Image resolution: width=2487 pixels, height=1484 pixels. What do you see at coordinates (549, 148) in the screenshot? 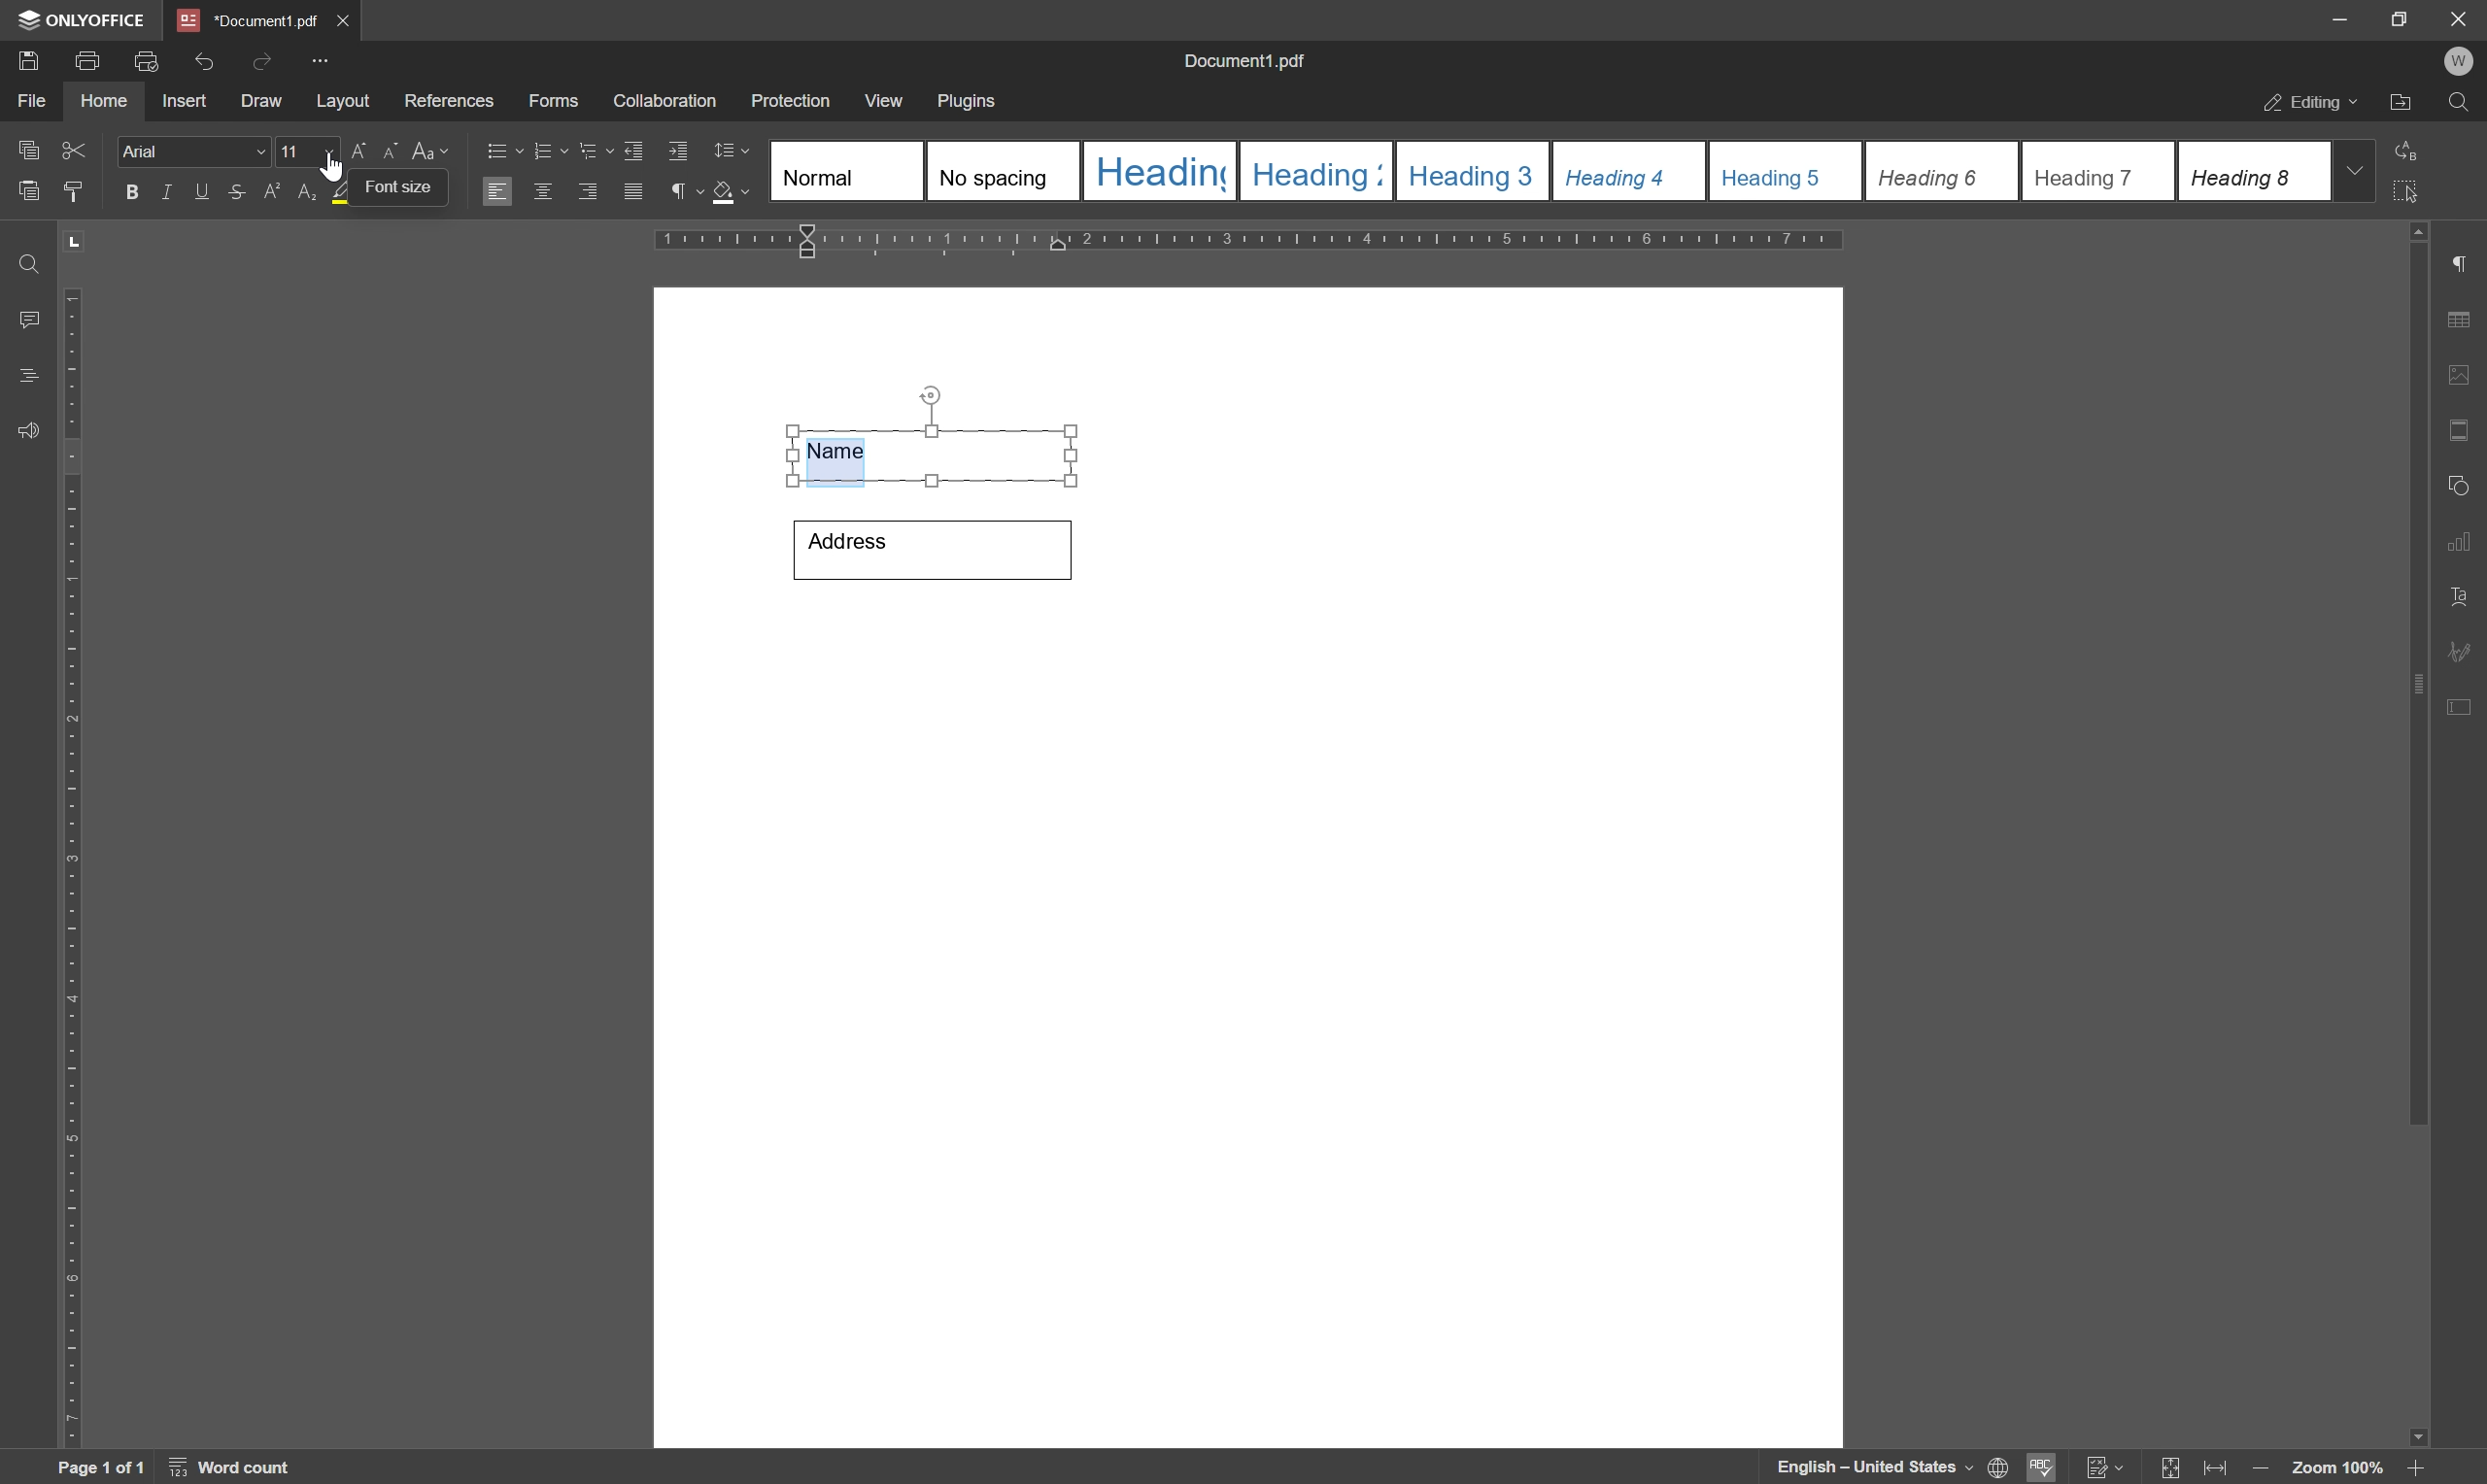
I see `numbering` at bounding box center [549, 148].